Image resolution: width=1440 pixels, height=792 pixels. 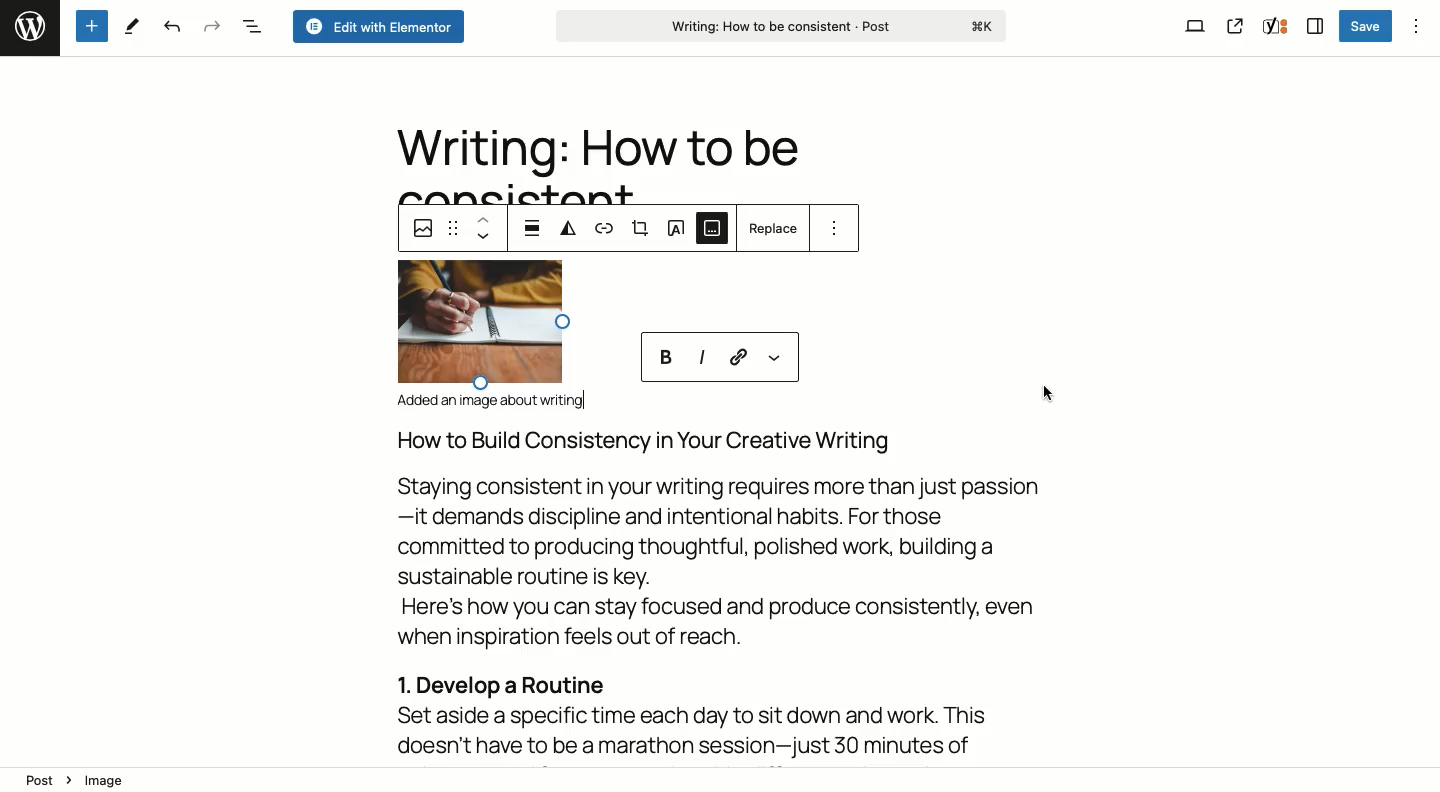 I want to click on text cursor, so click(x=585, y=397).